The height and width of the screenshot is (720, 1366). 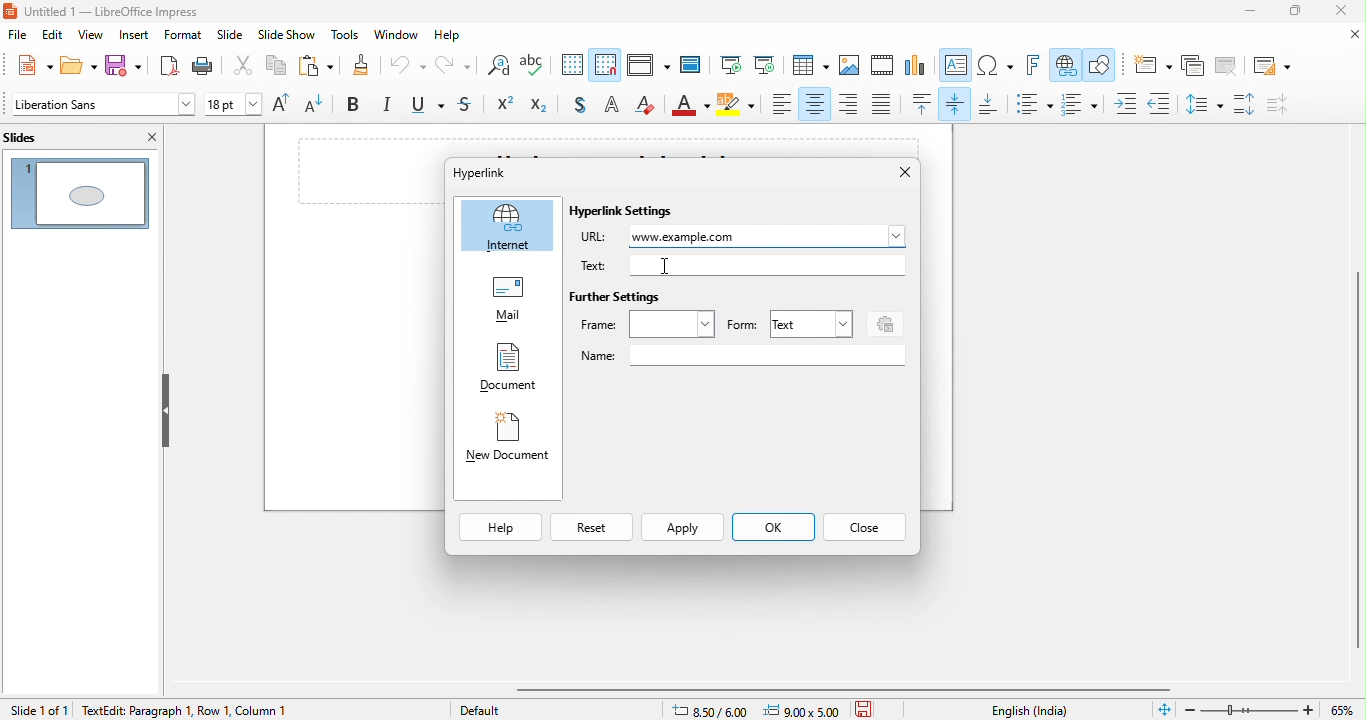 I want to click on slide show, so click(x=287, y=37).